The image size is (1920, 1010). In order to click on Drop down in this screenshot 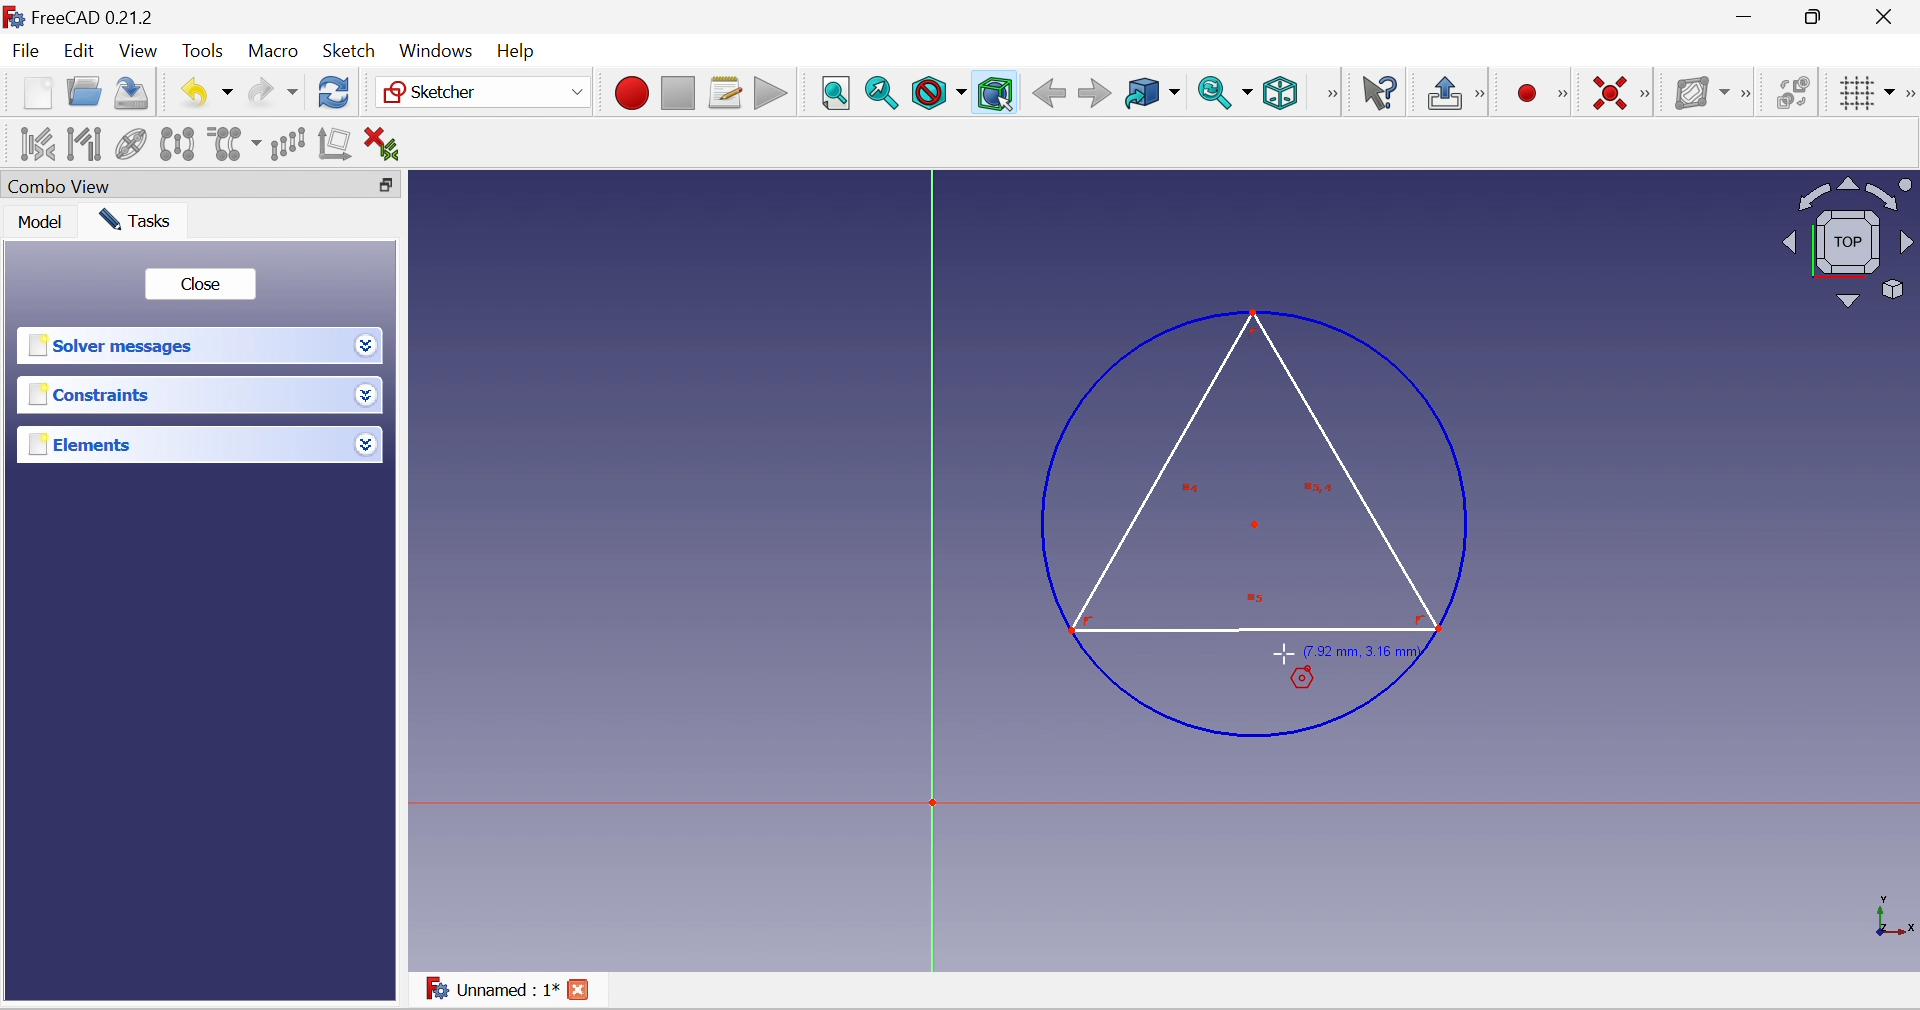, I will do `click(367, 444)`.